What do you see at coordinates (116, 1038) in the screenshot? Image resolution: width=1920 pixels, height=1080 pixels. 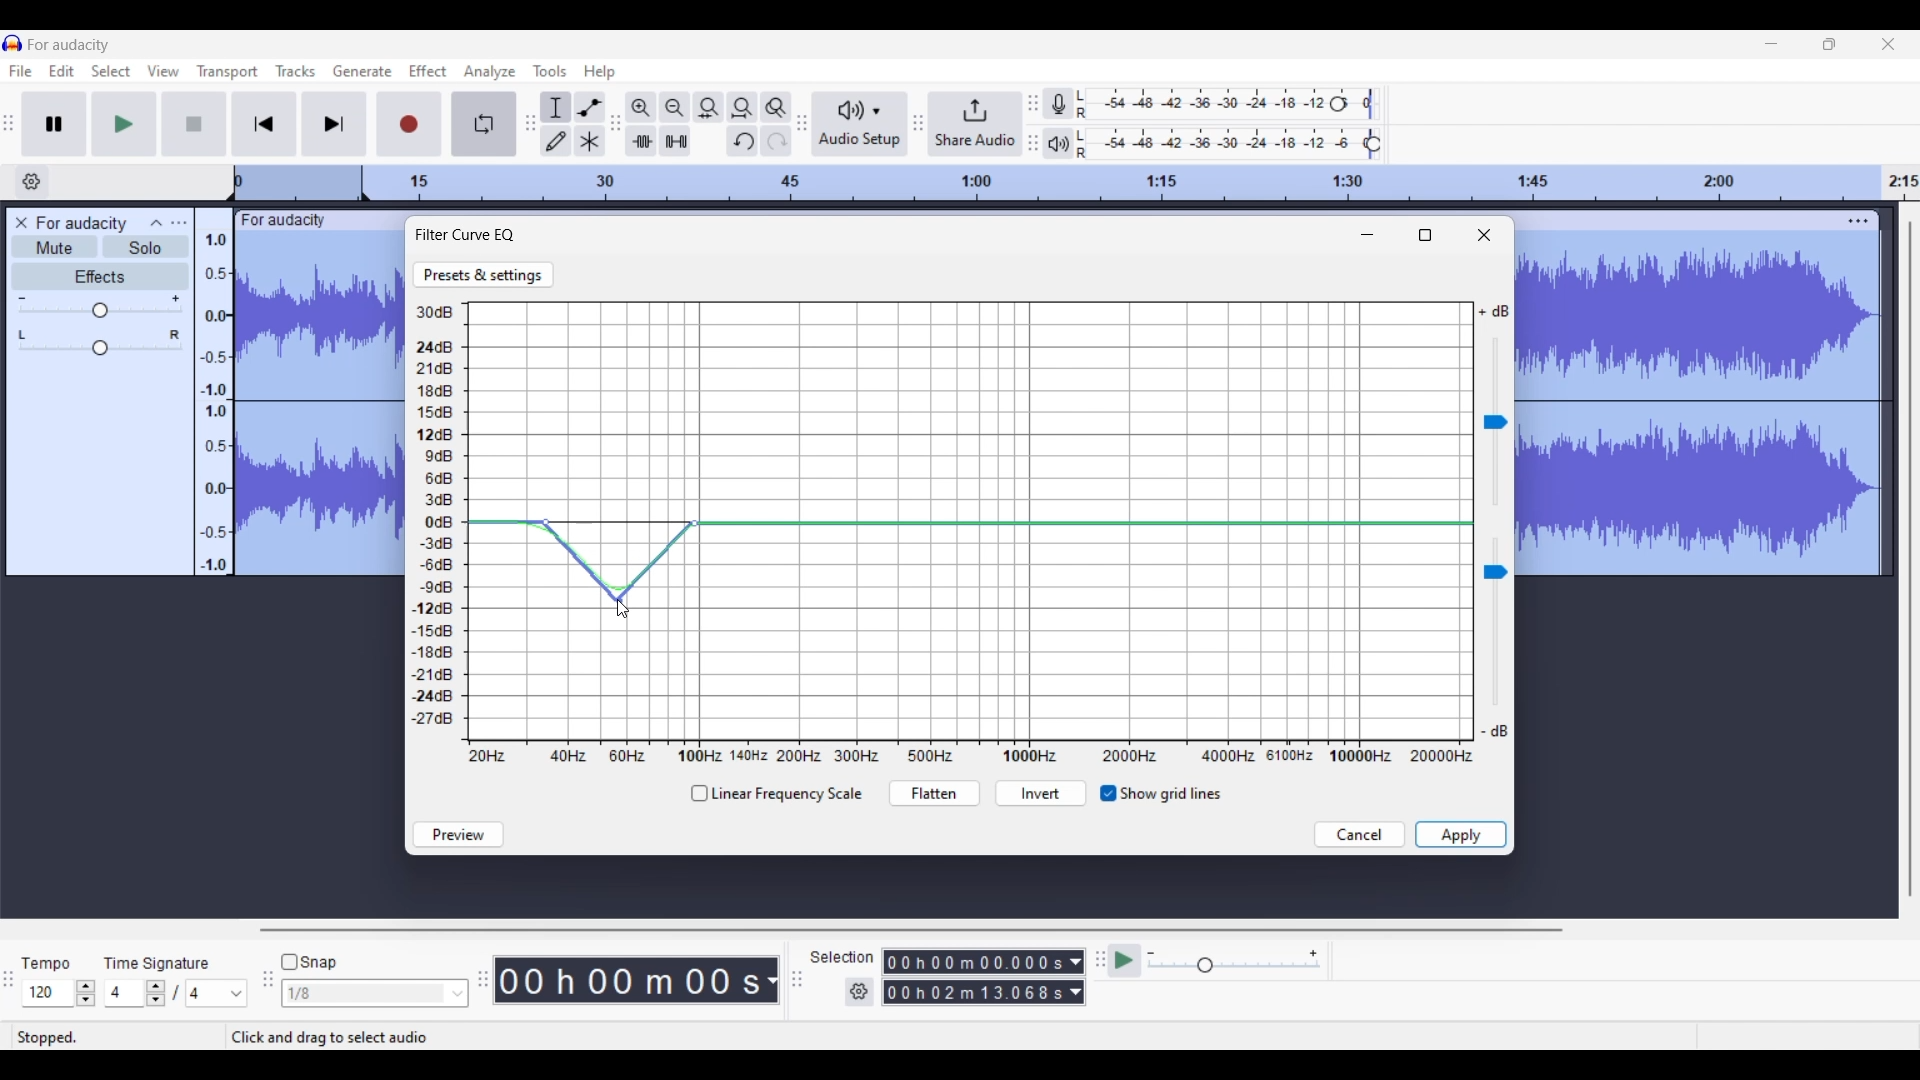 I see `Status of current recording` at bounding box center [116, 1038].